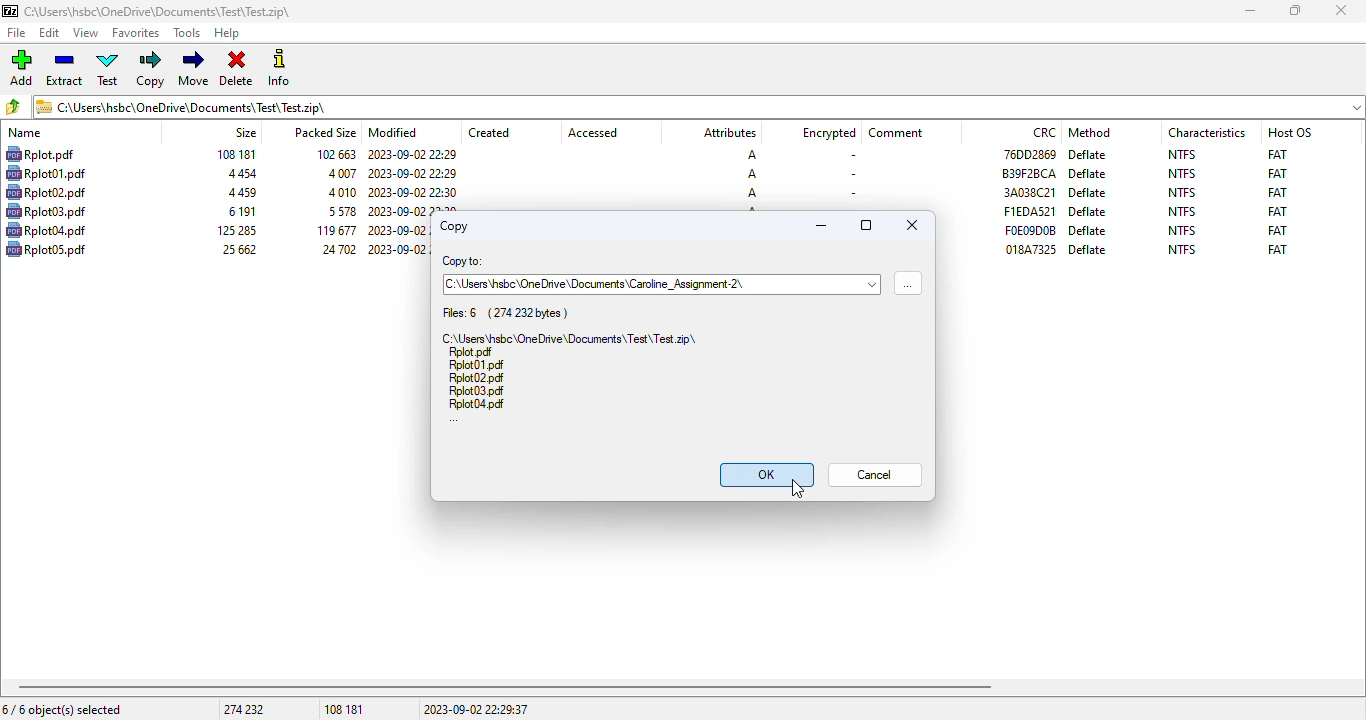  Describe the element at coordinates (595, 284) in the screenshot. I see `C:\Users\hsbc\OneDrive\Documents\Caroline_Assignment-2\` at that location.